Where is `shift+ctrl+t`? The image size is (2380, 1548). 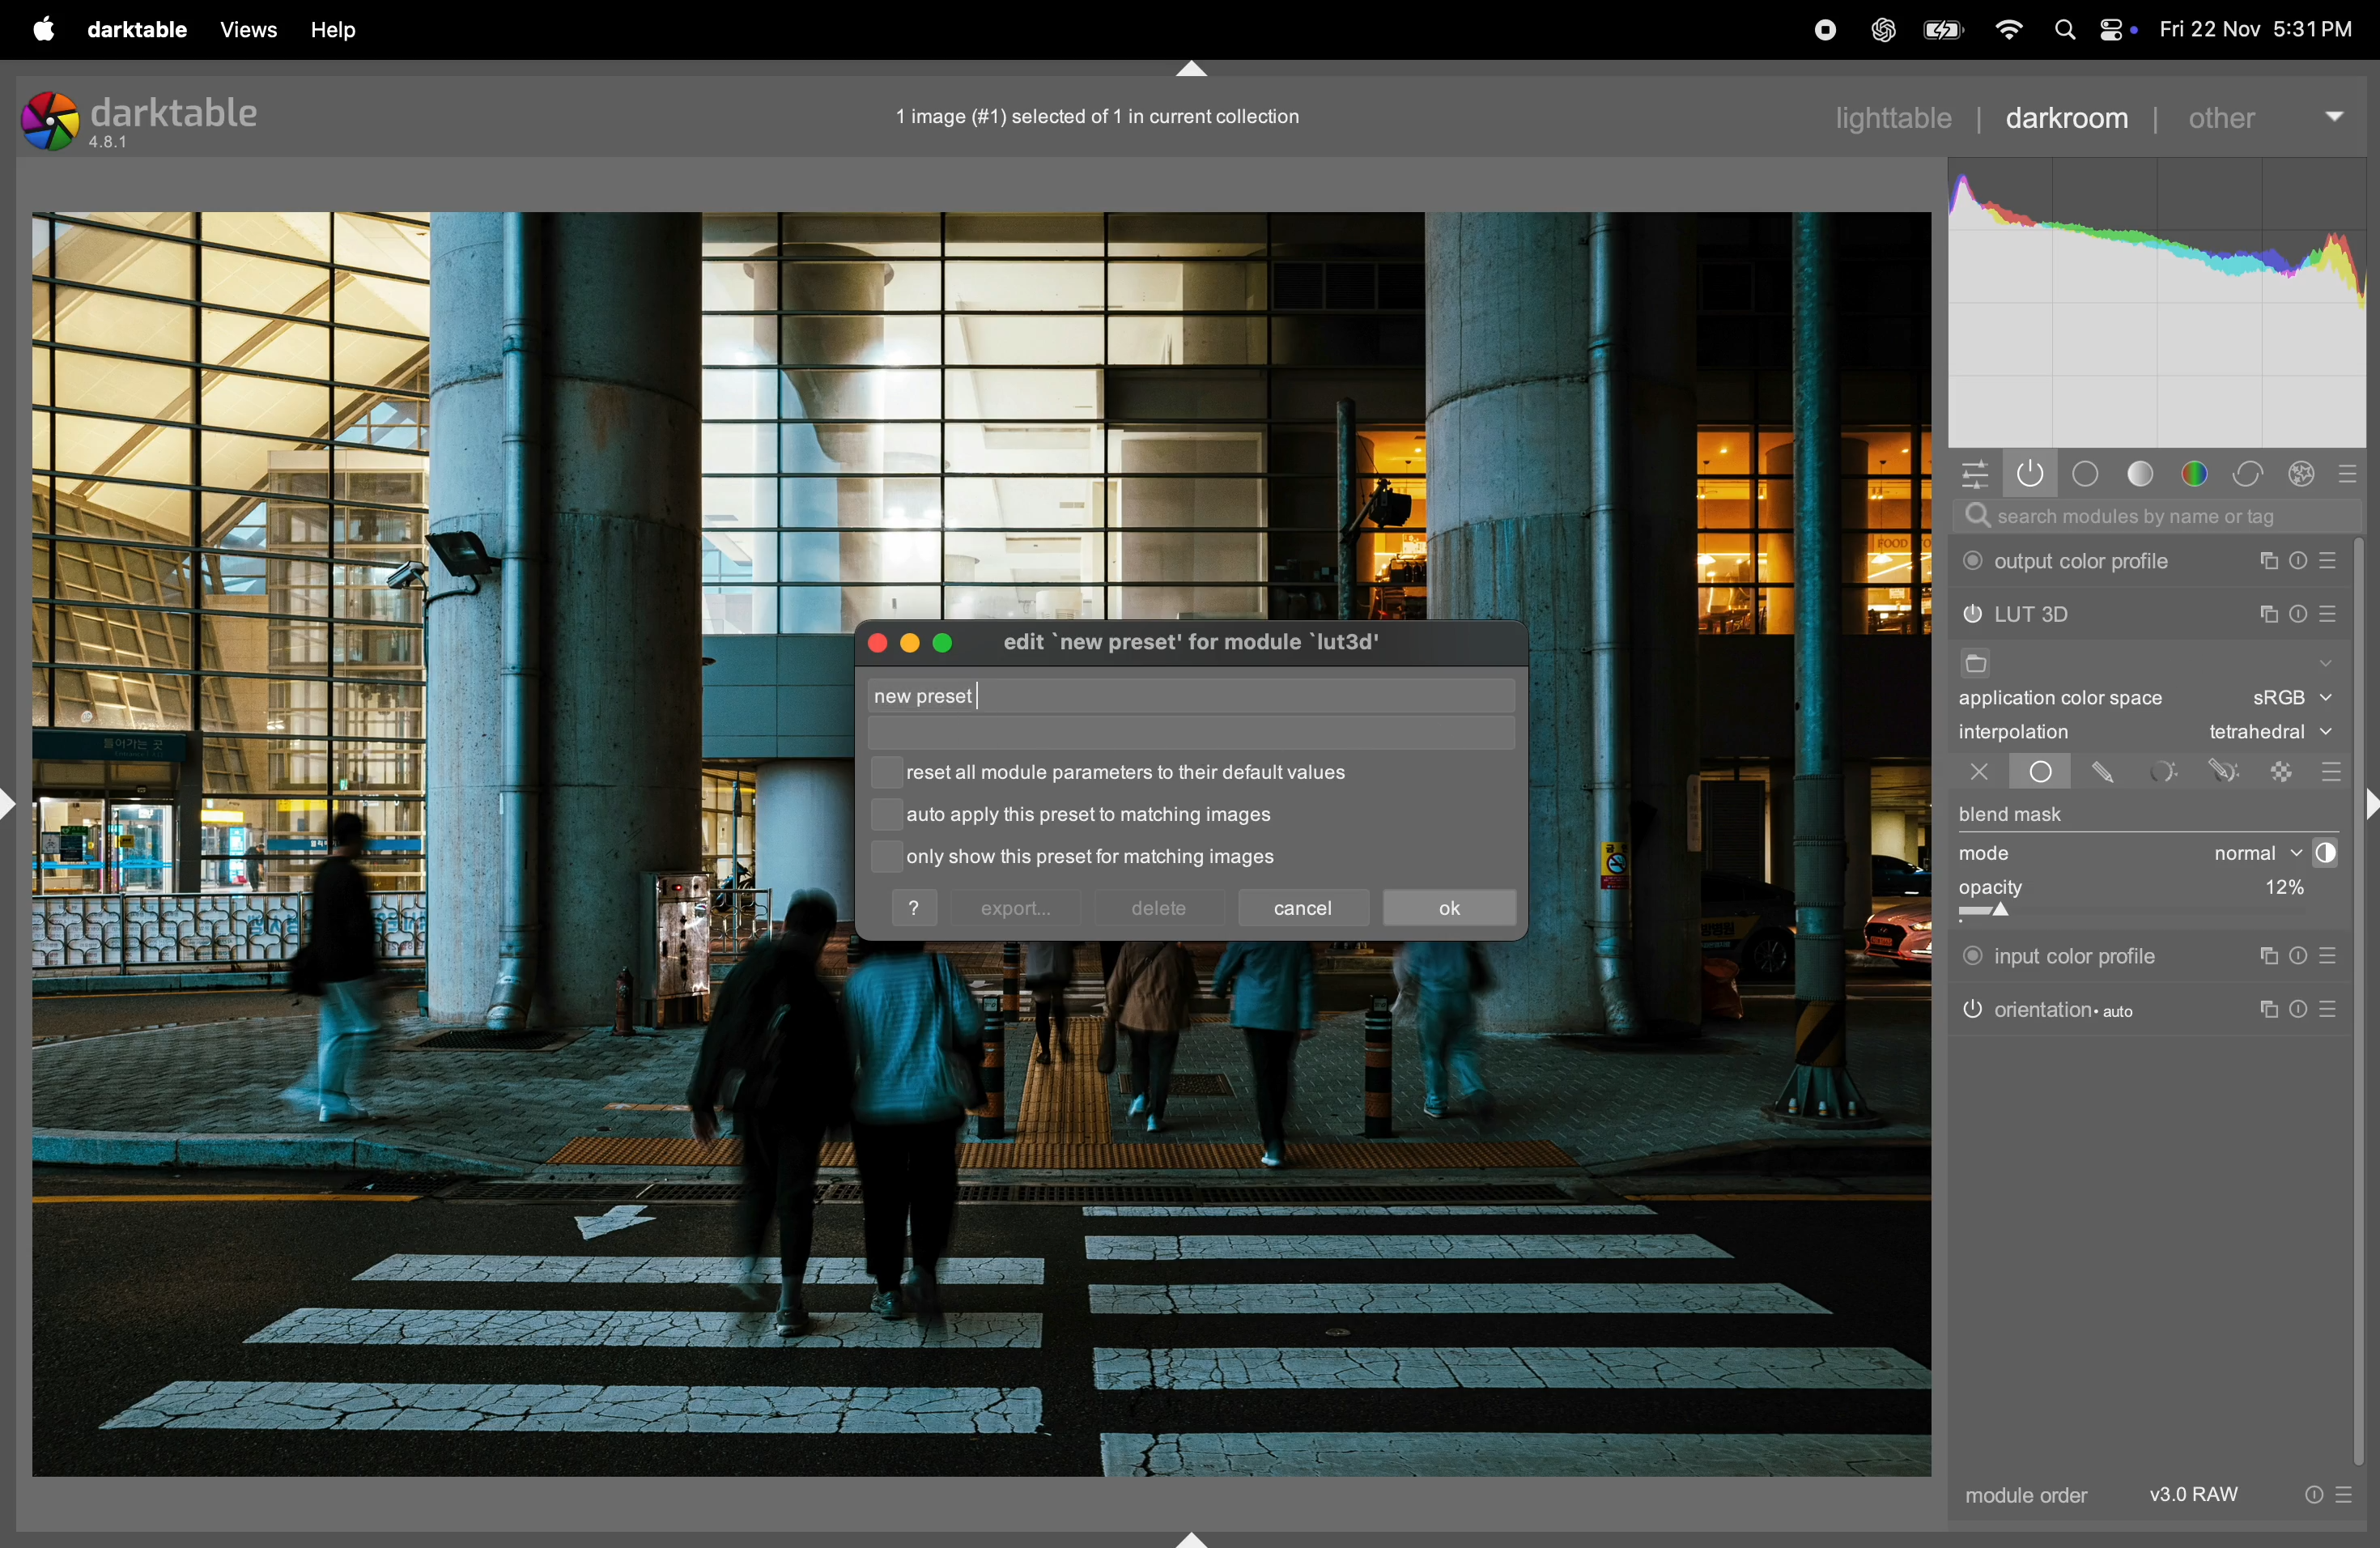
shift+ctrl+t is located at coordinates (1188, 70).